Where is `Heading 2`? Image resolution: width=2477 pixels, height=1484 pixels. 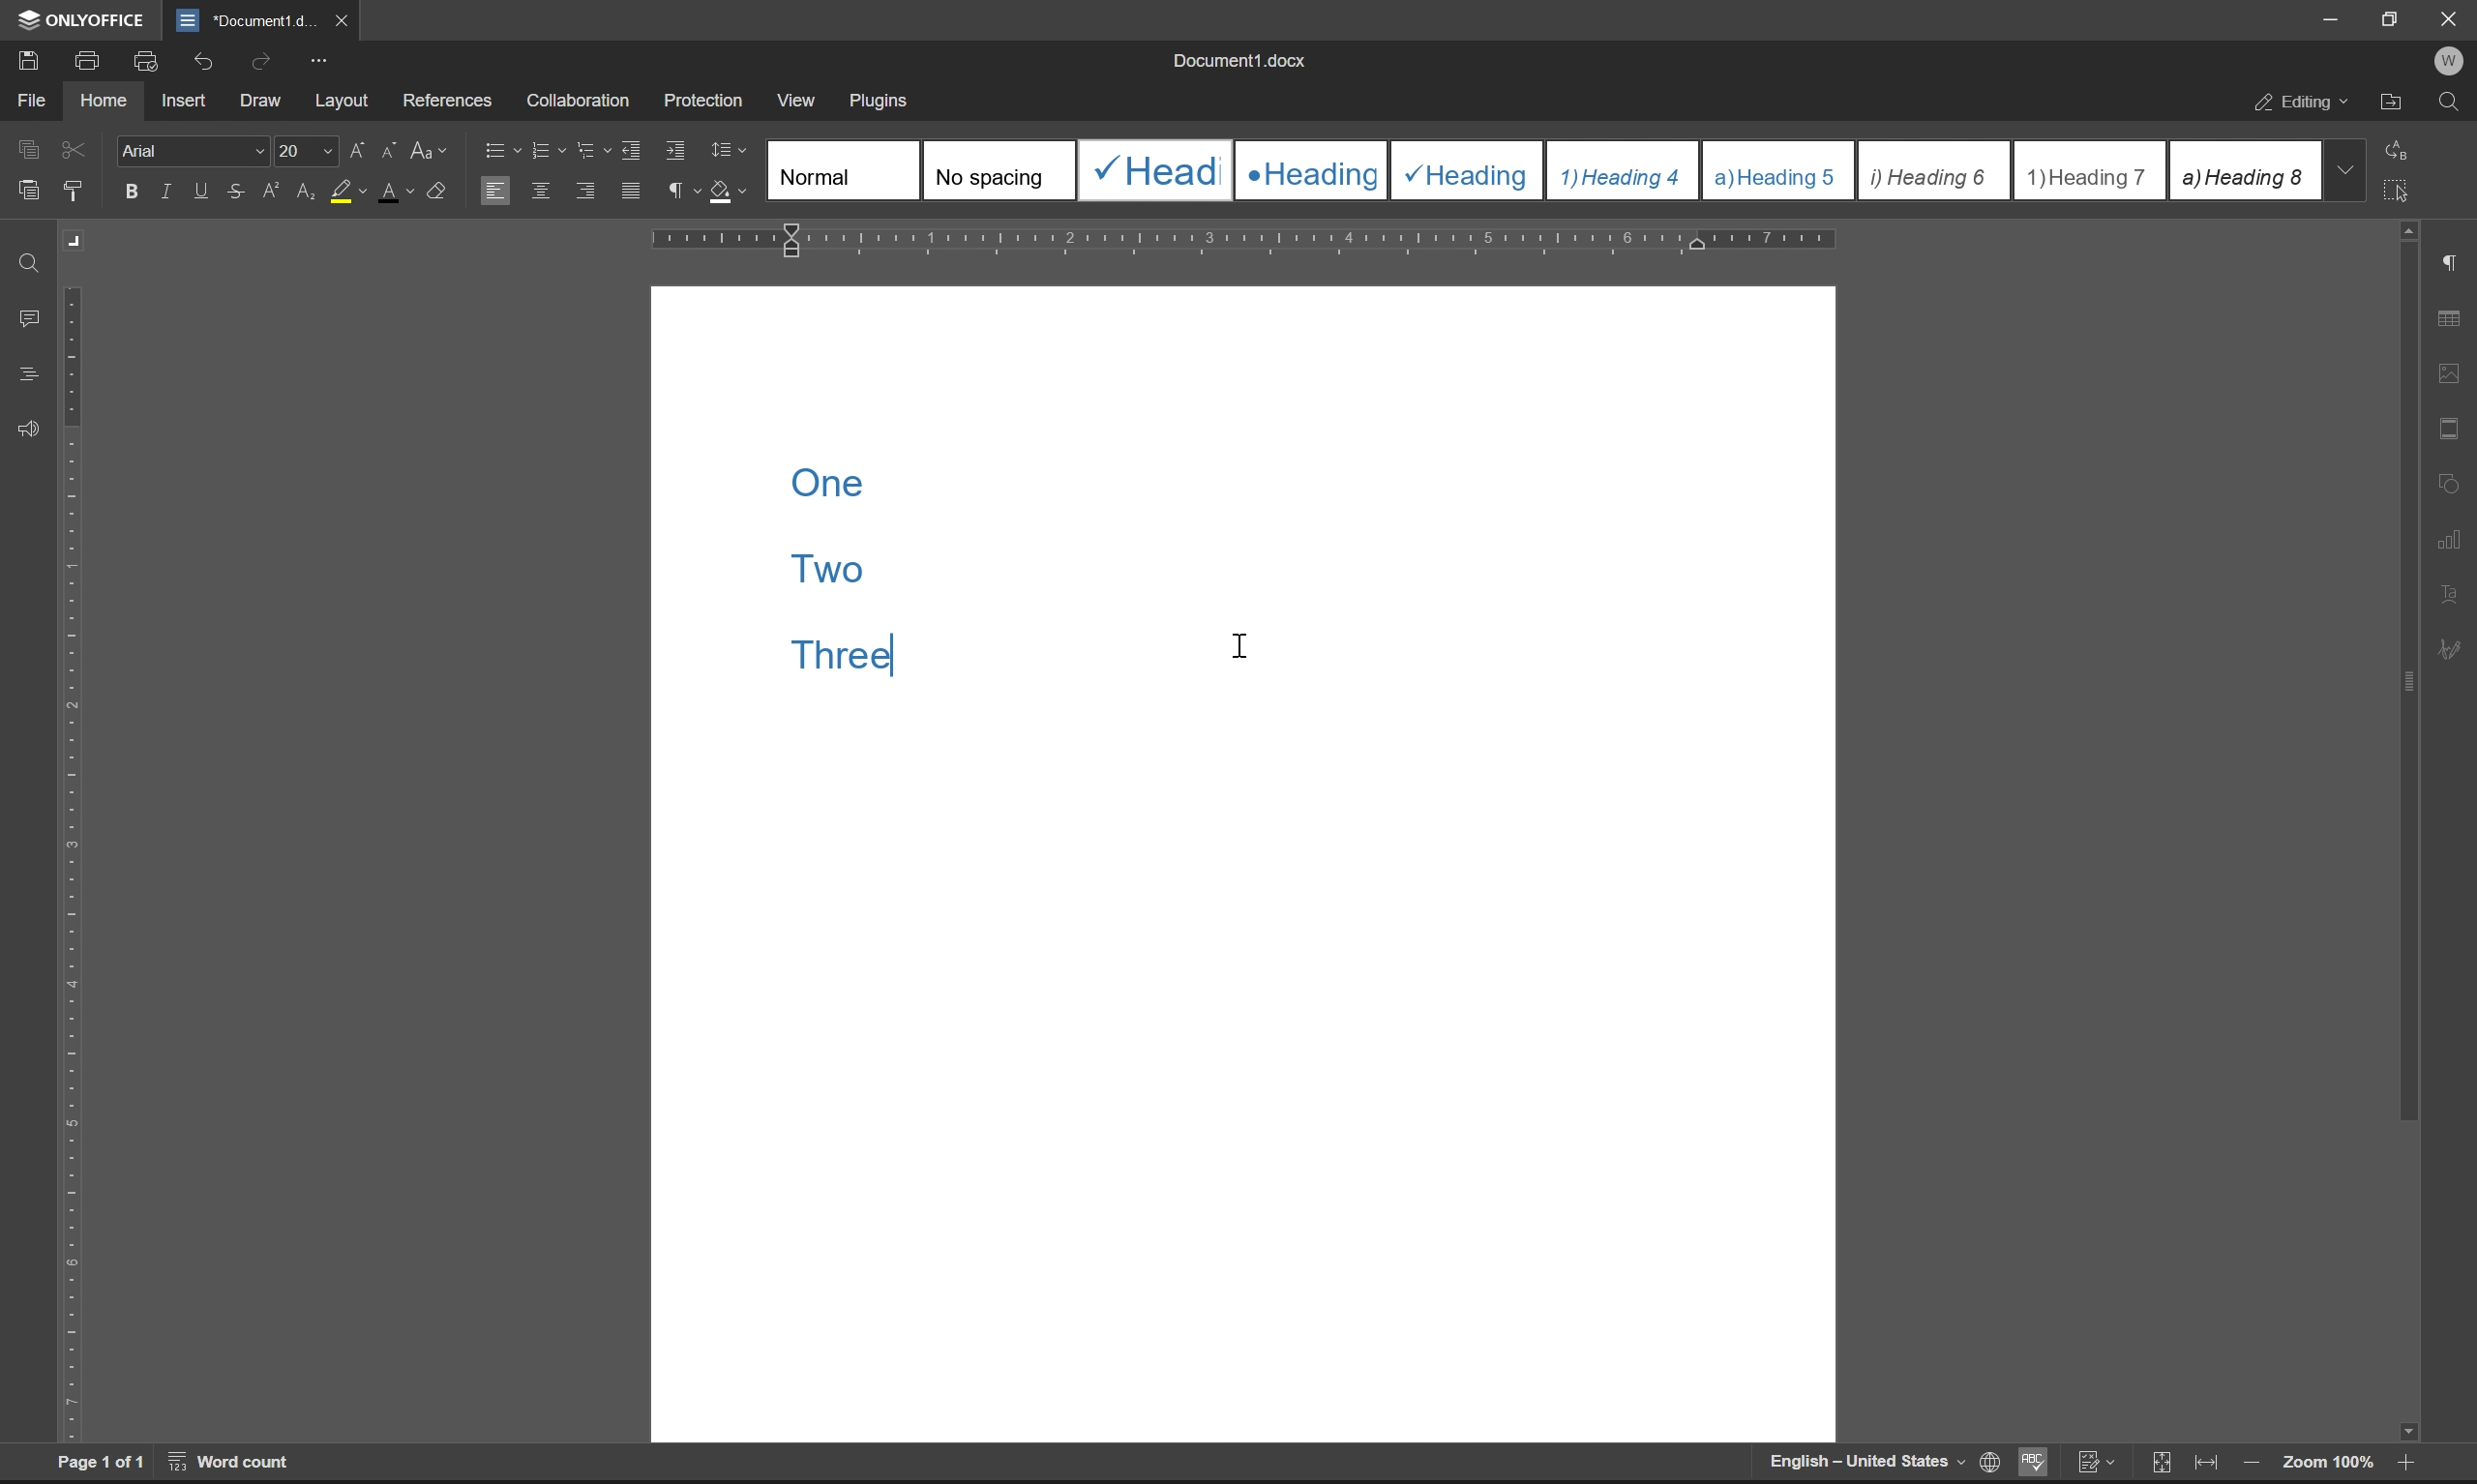
Heading 2 is located at coordinates (1311, 171).